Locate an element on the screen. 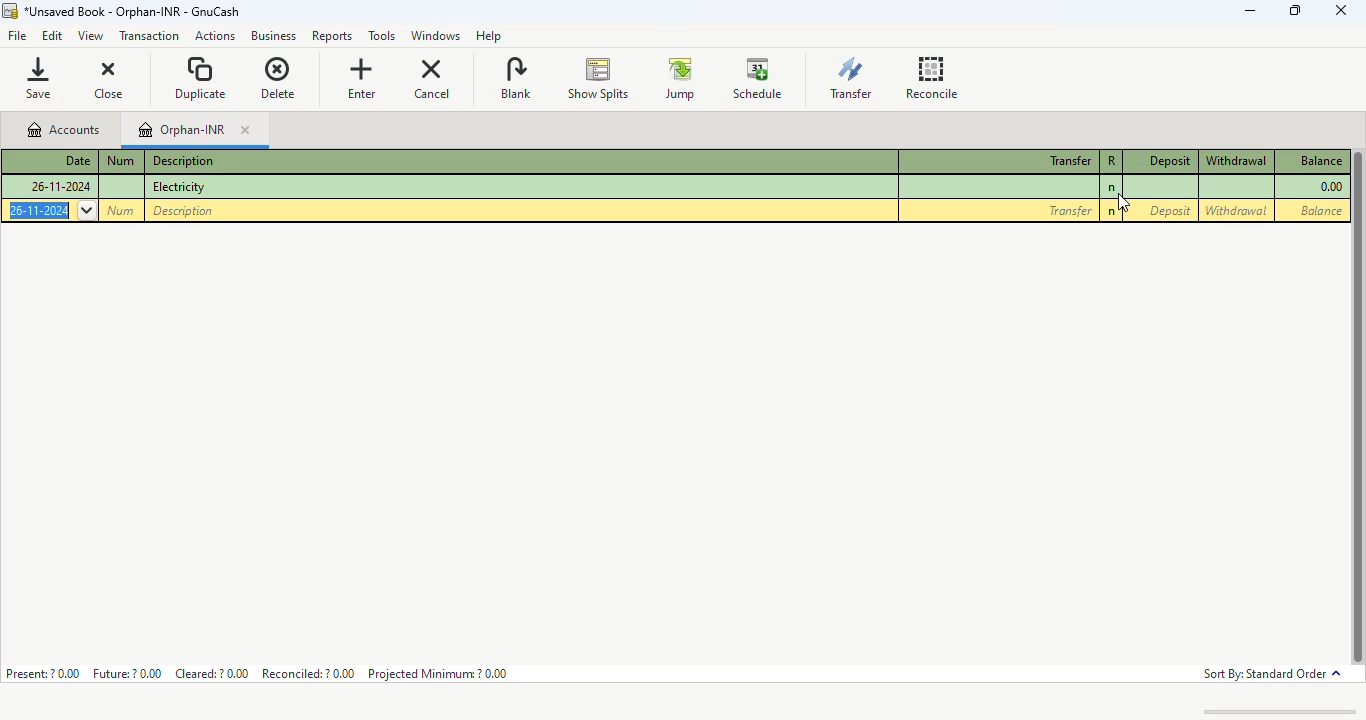 This screenshot has height=720, width=1366. logo is located at coordinates (10, 11).